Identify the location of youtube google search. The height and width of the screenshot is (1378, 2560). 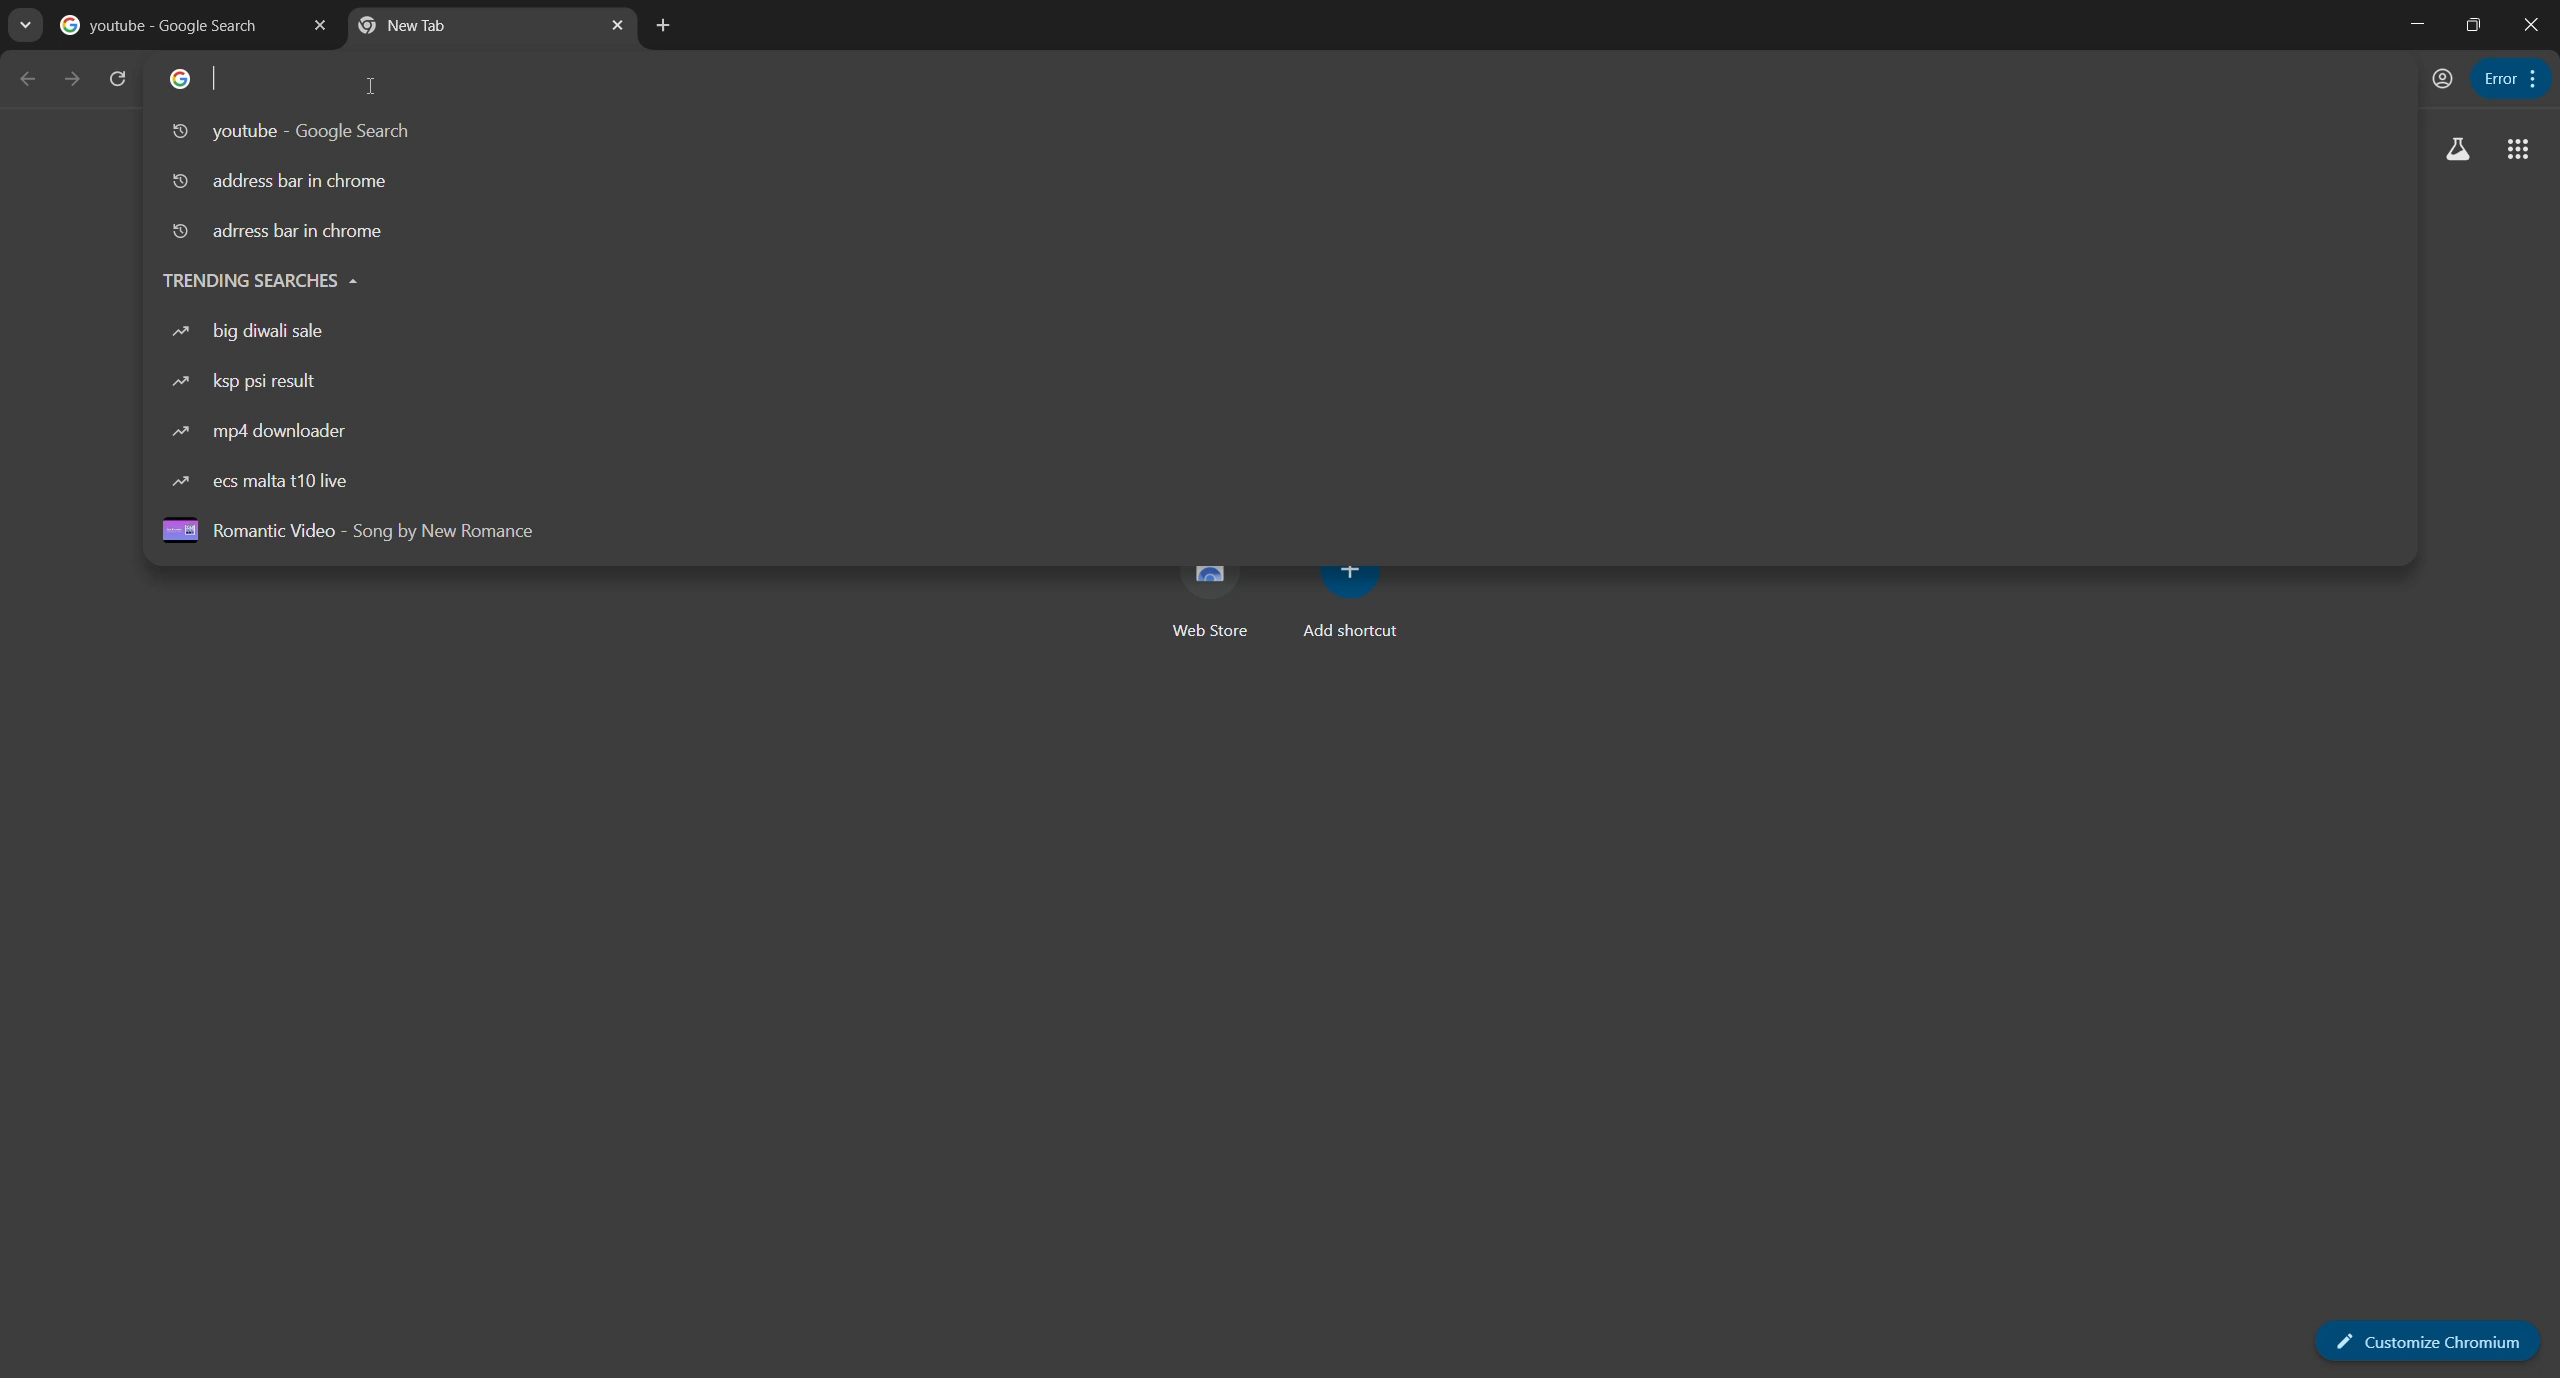
(164, 29).